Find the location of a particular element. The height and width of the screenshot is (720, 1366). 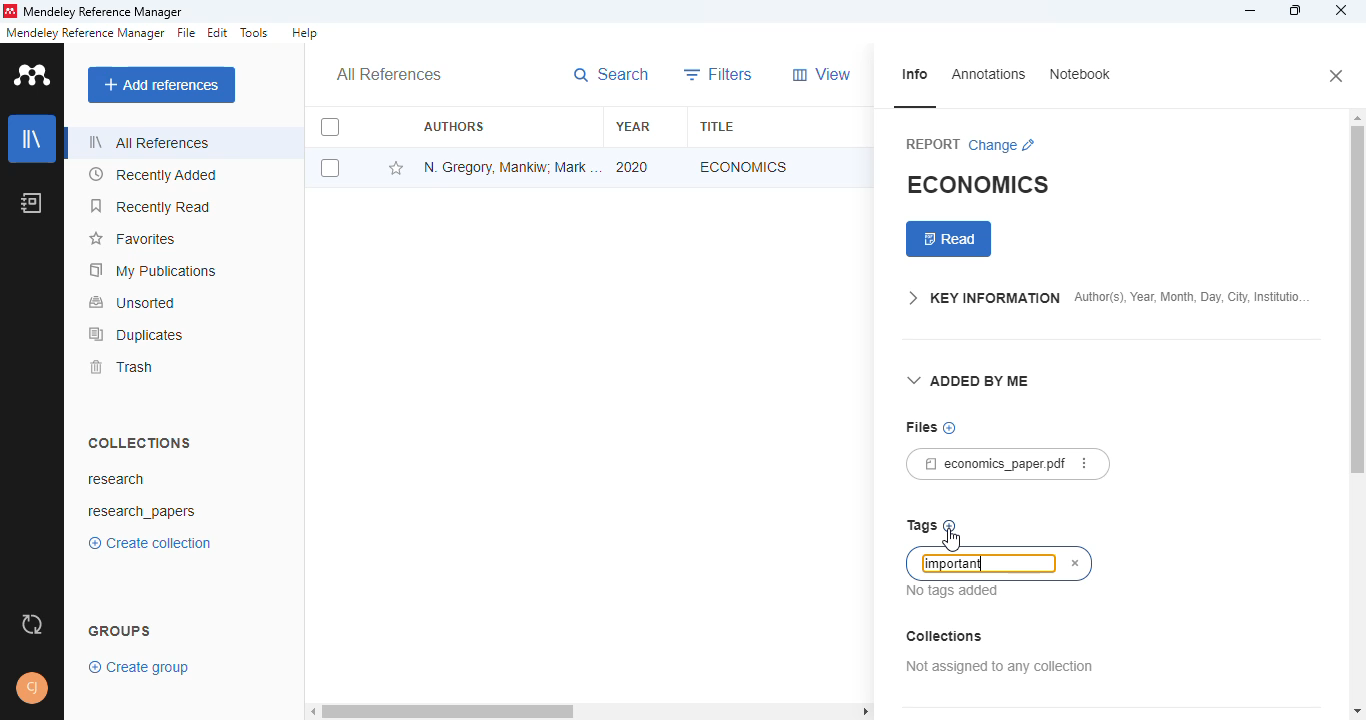

mendeley reference manager is located at coordinates (103, 11).